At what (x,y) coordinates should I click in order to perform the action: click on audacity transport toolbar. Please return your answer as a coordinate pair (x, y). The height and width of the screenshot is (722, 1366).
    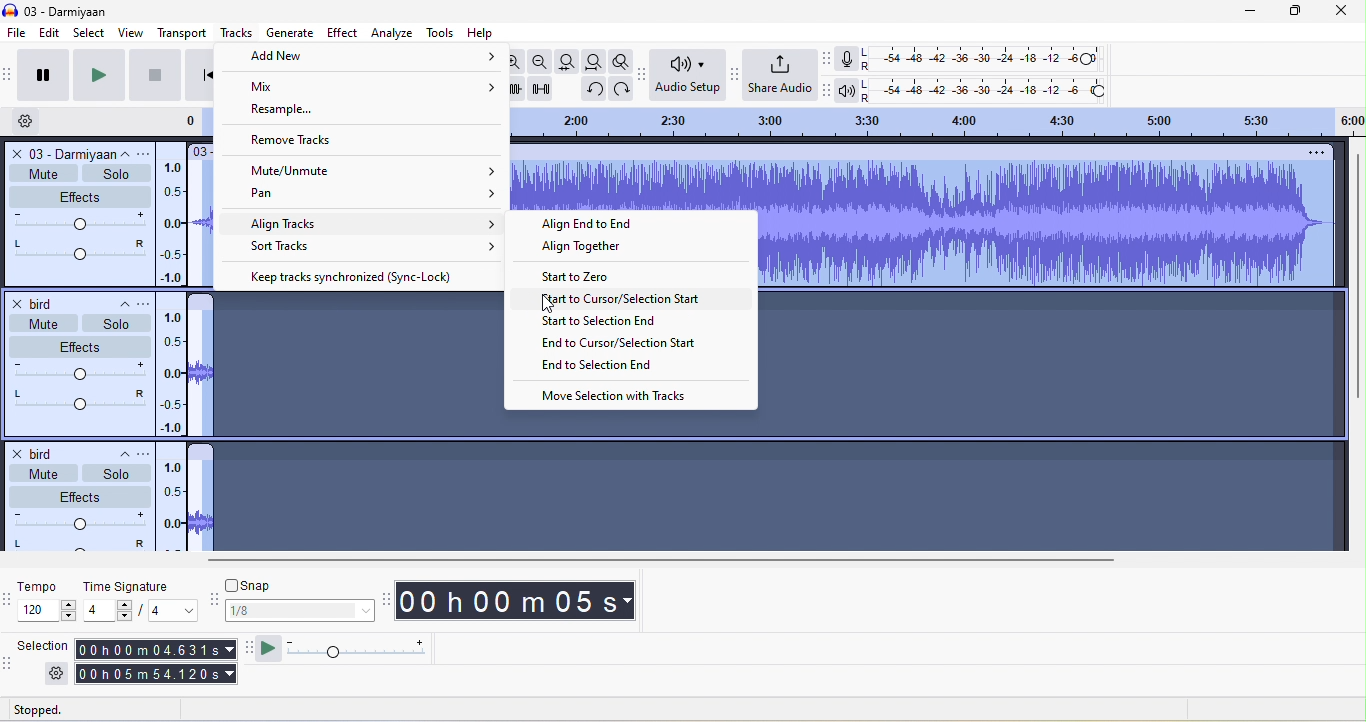
    Looking at the image, I should click on (9, 74).